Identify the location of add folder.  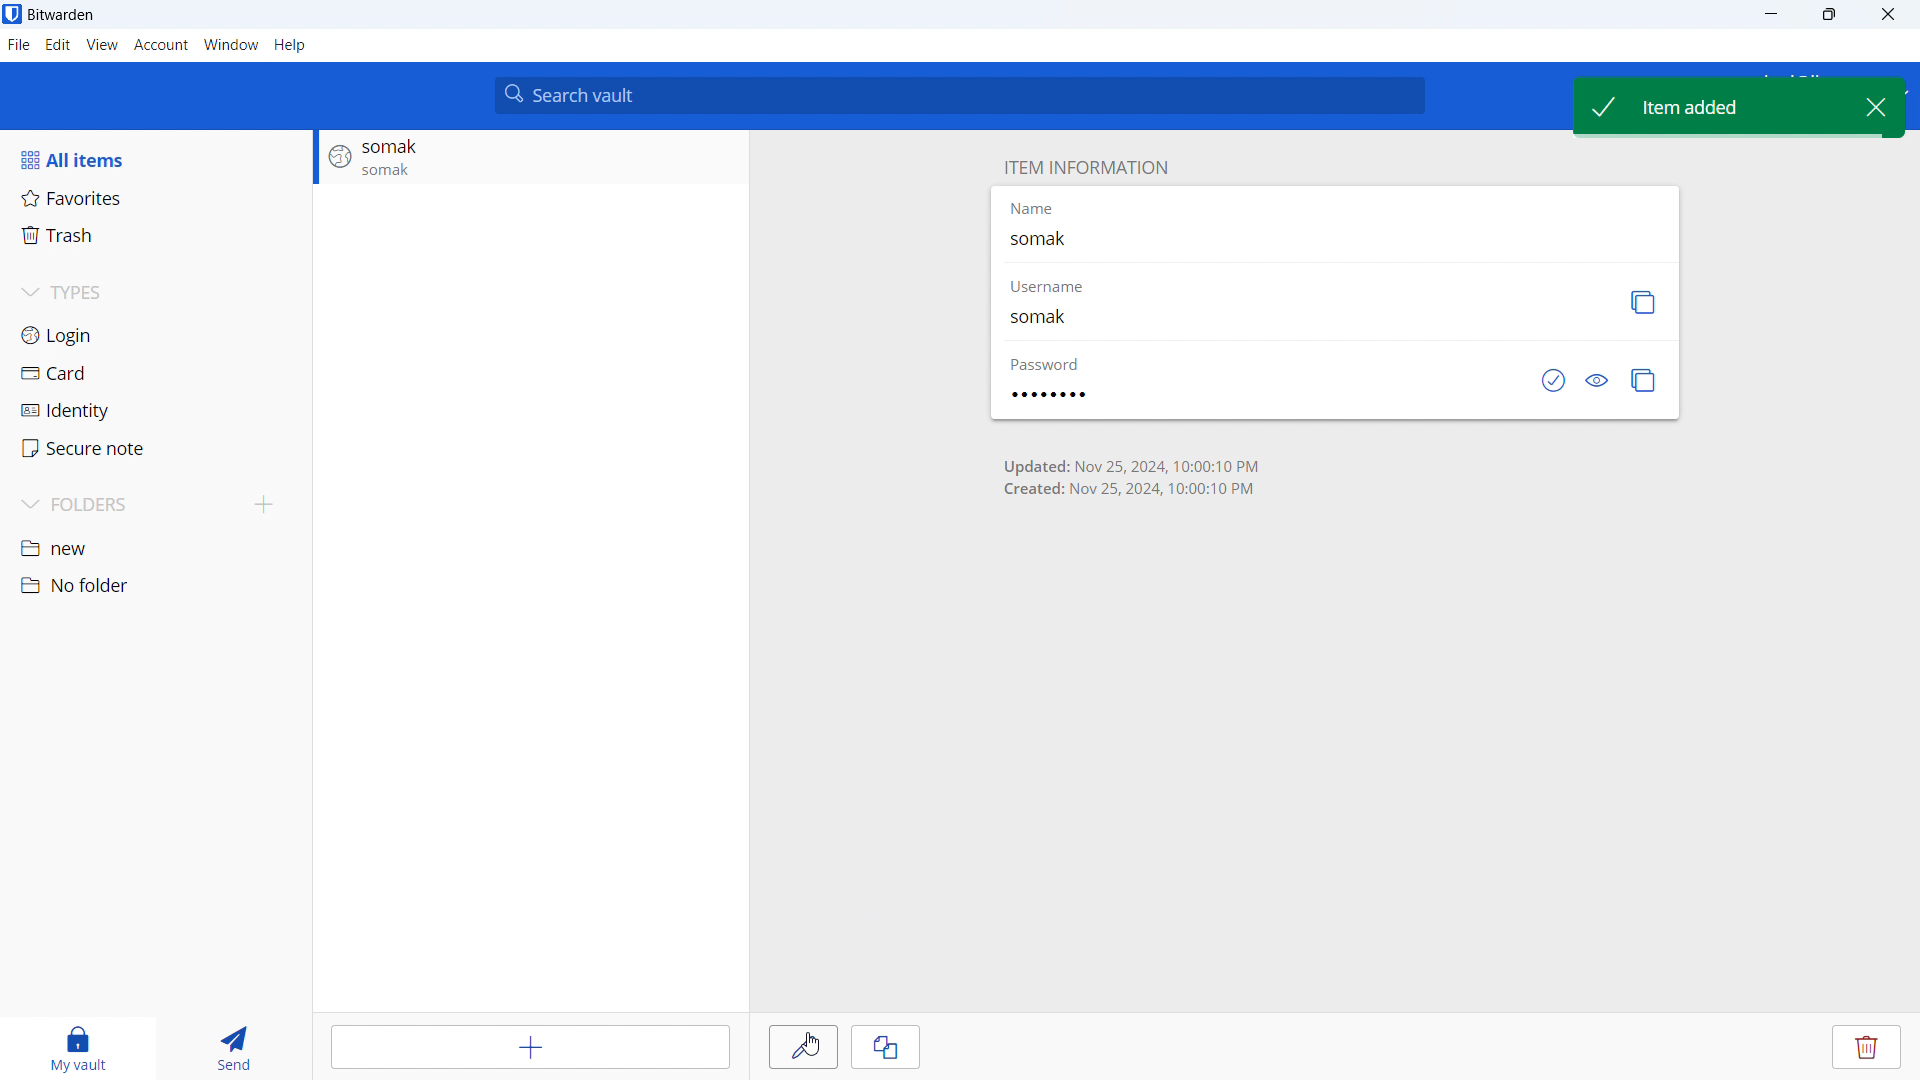
(264, 506).